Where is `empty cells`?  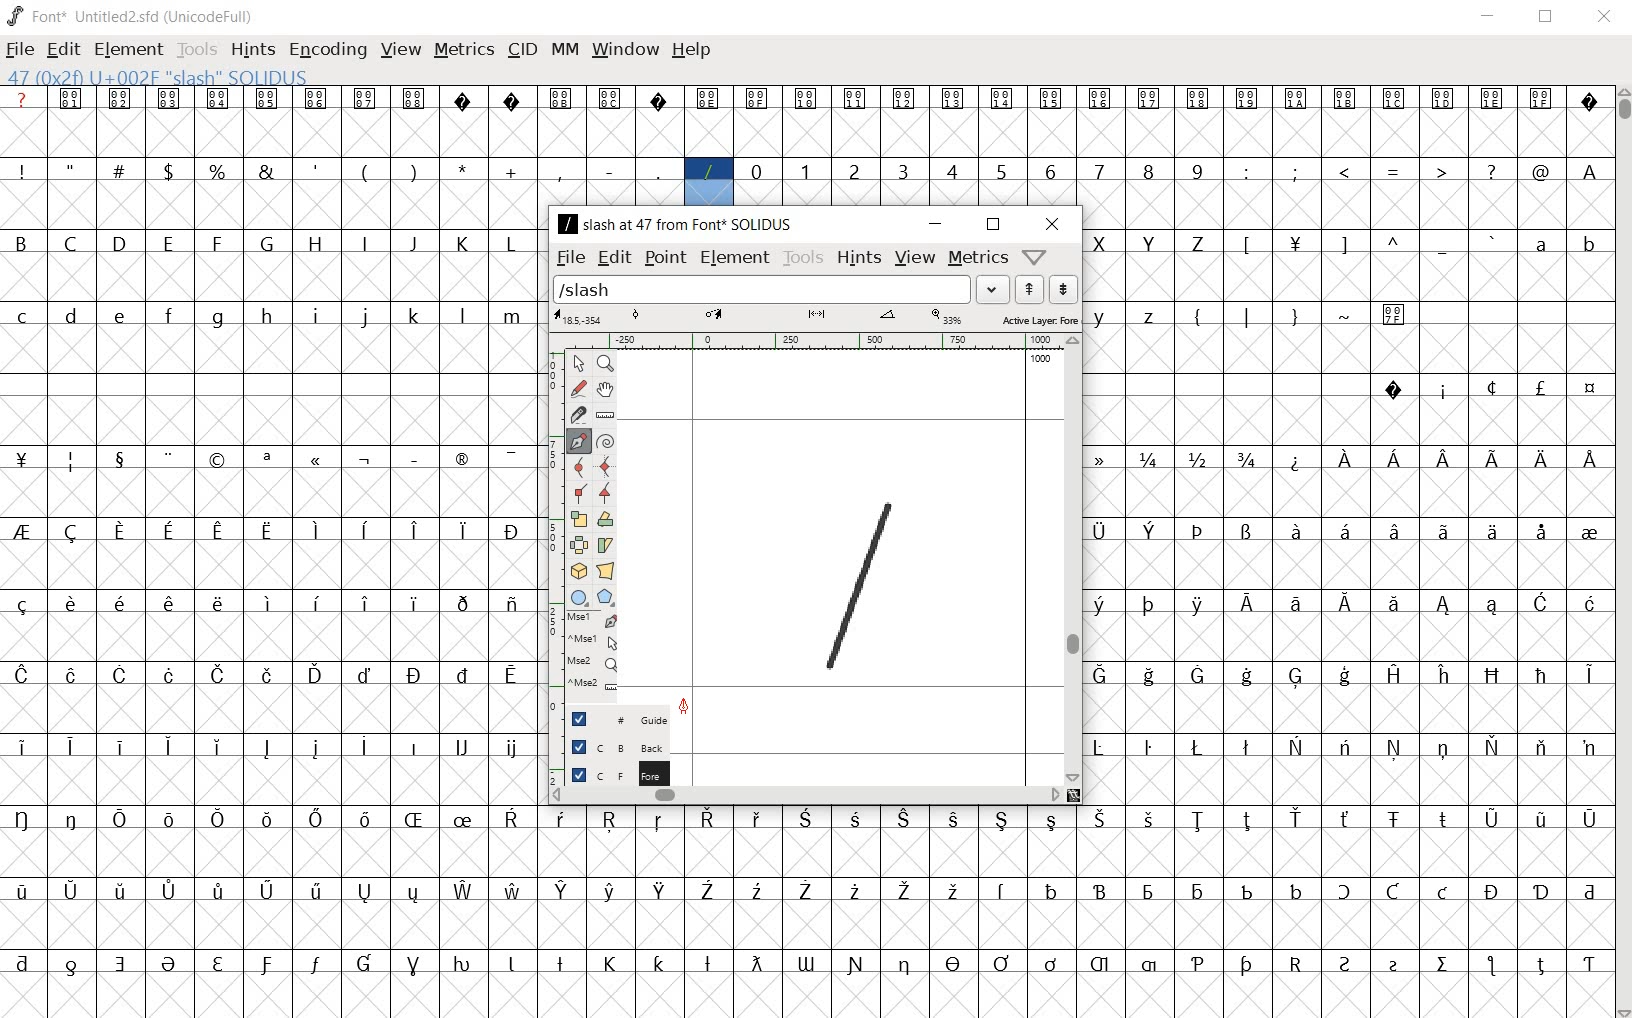
empty cells is located at coordinates (1349, 781).